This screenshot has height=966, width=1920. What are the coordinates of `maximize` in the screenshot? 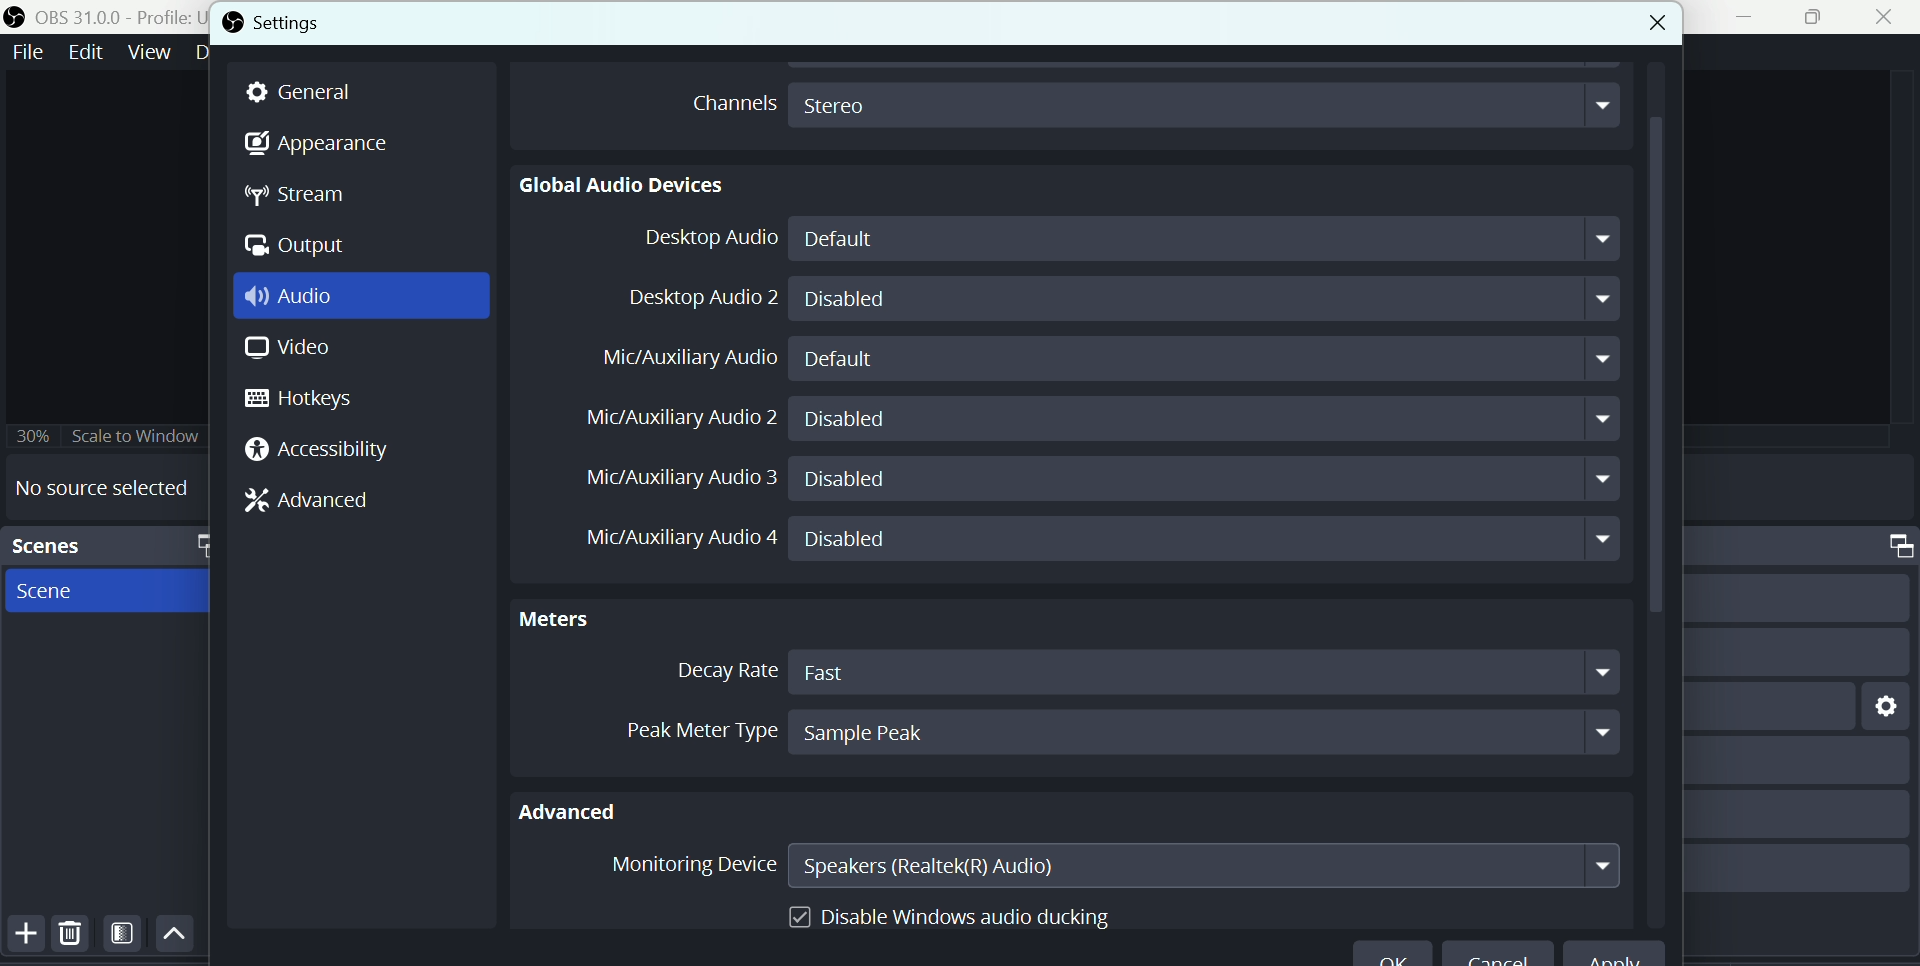 It's located at (1890, 546).